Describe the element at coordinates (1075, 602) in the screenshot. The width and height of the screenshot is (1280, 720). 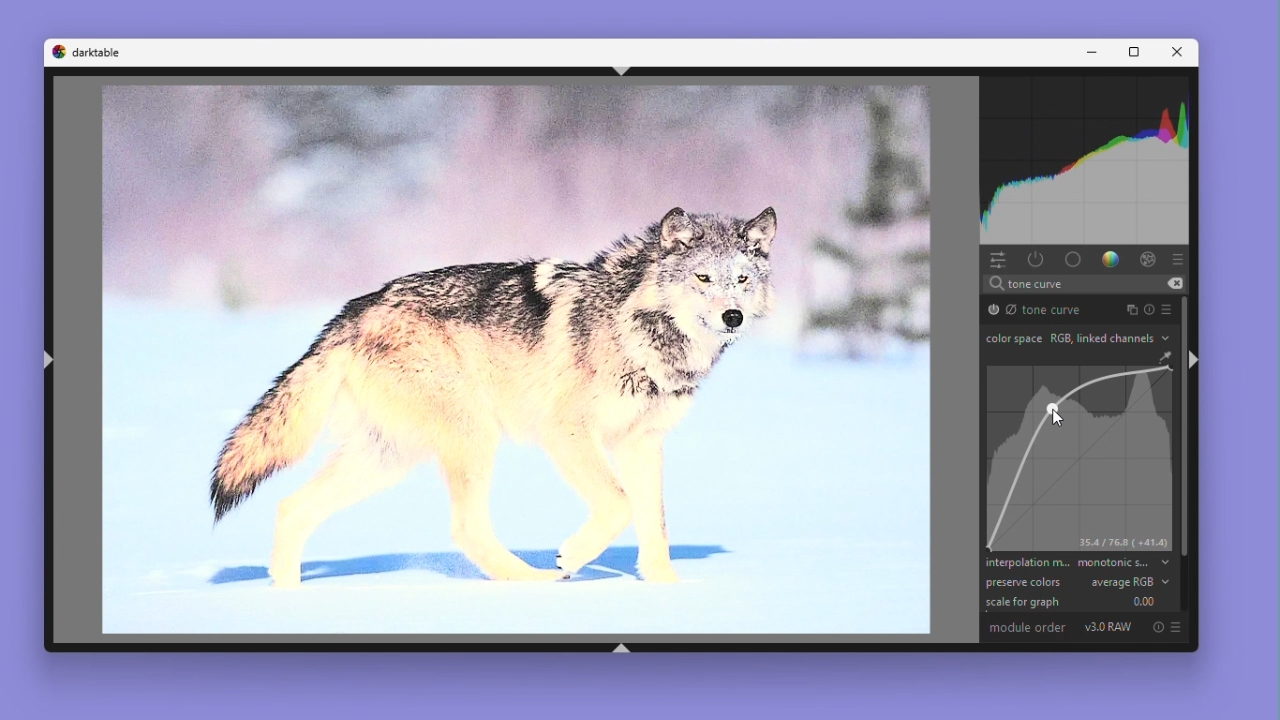
I see `Scale for graph` at that location.